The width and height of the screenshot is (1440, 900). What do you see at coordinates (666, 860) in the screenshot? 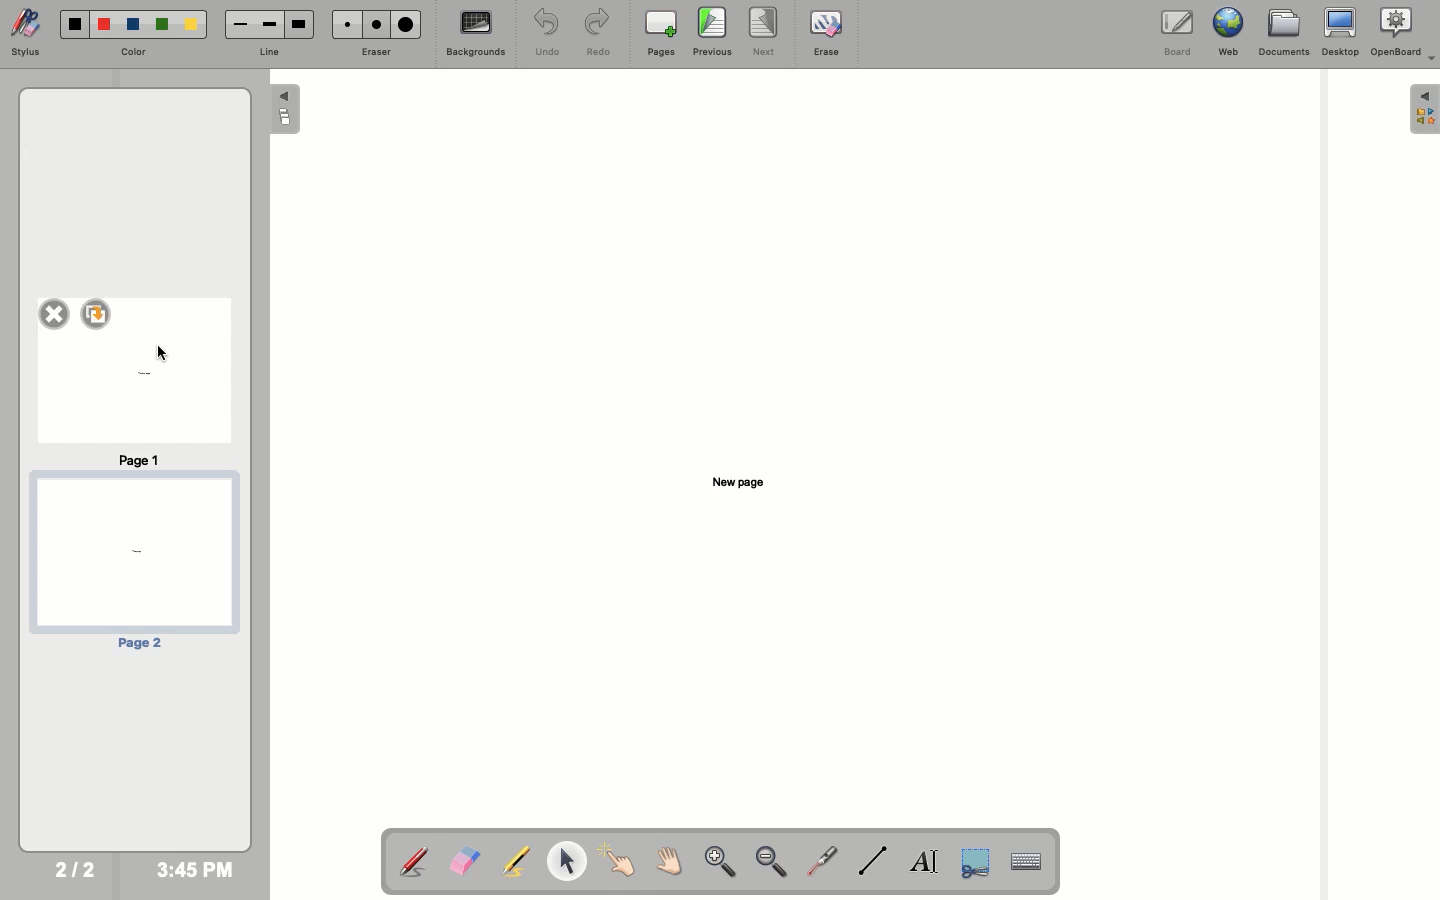
I see `Move page` at bounding box center [666, 860].